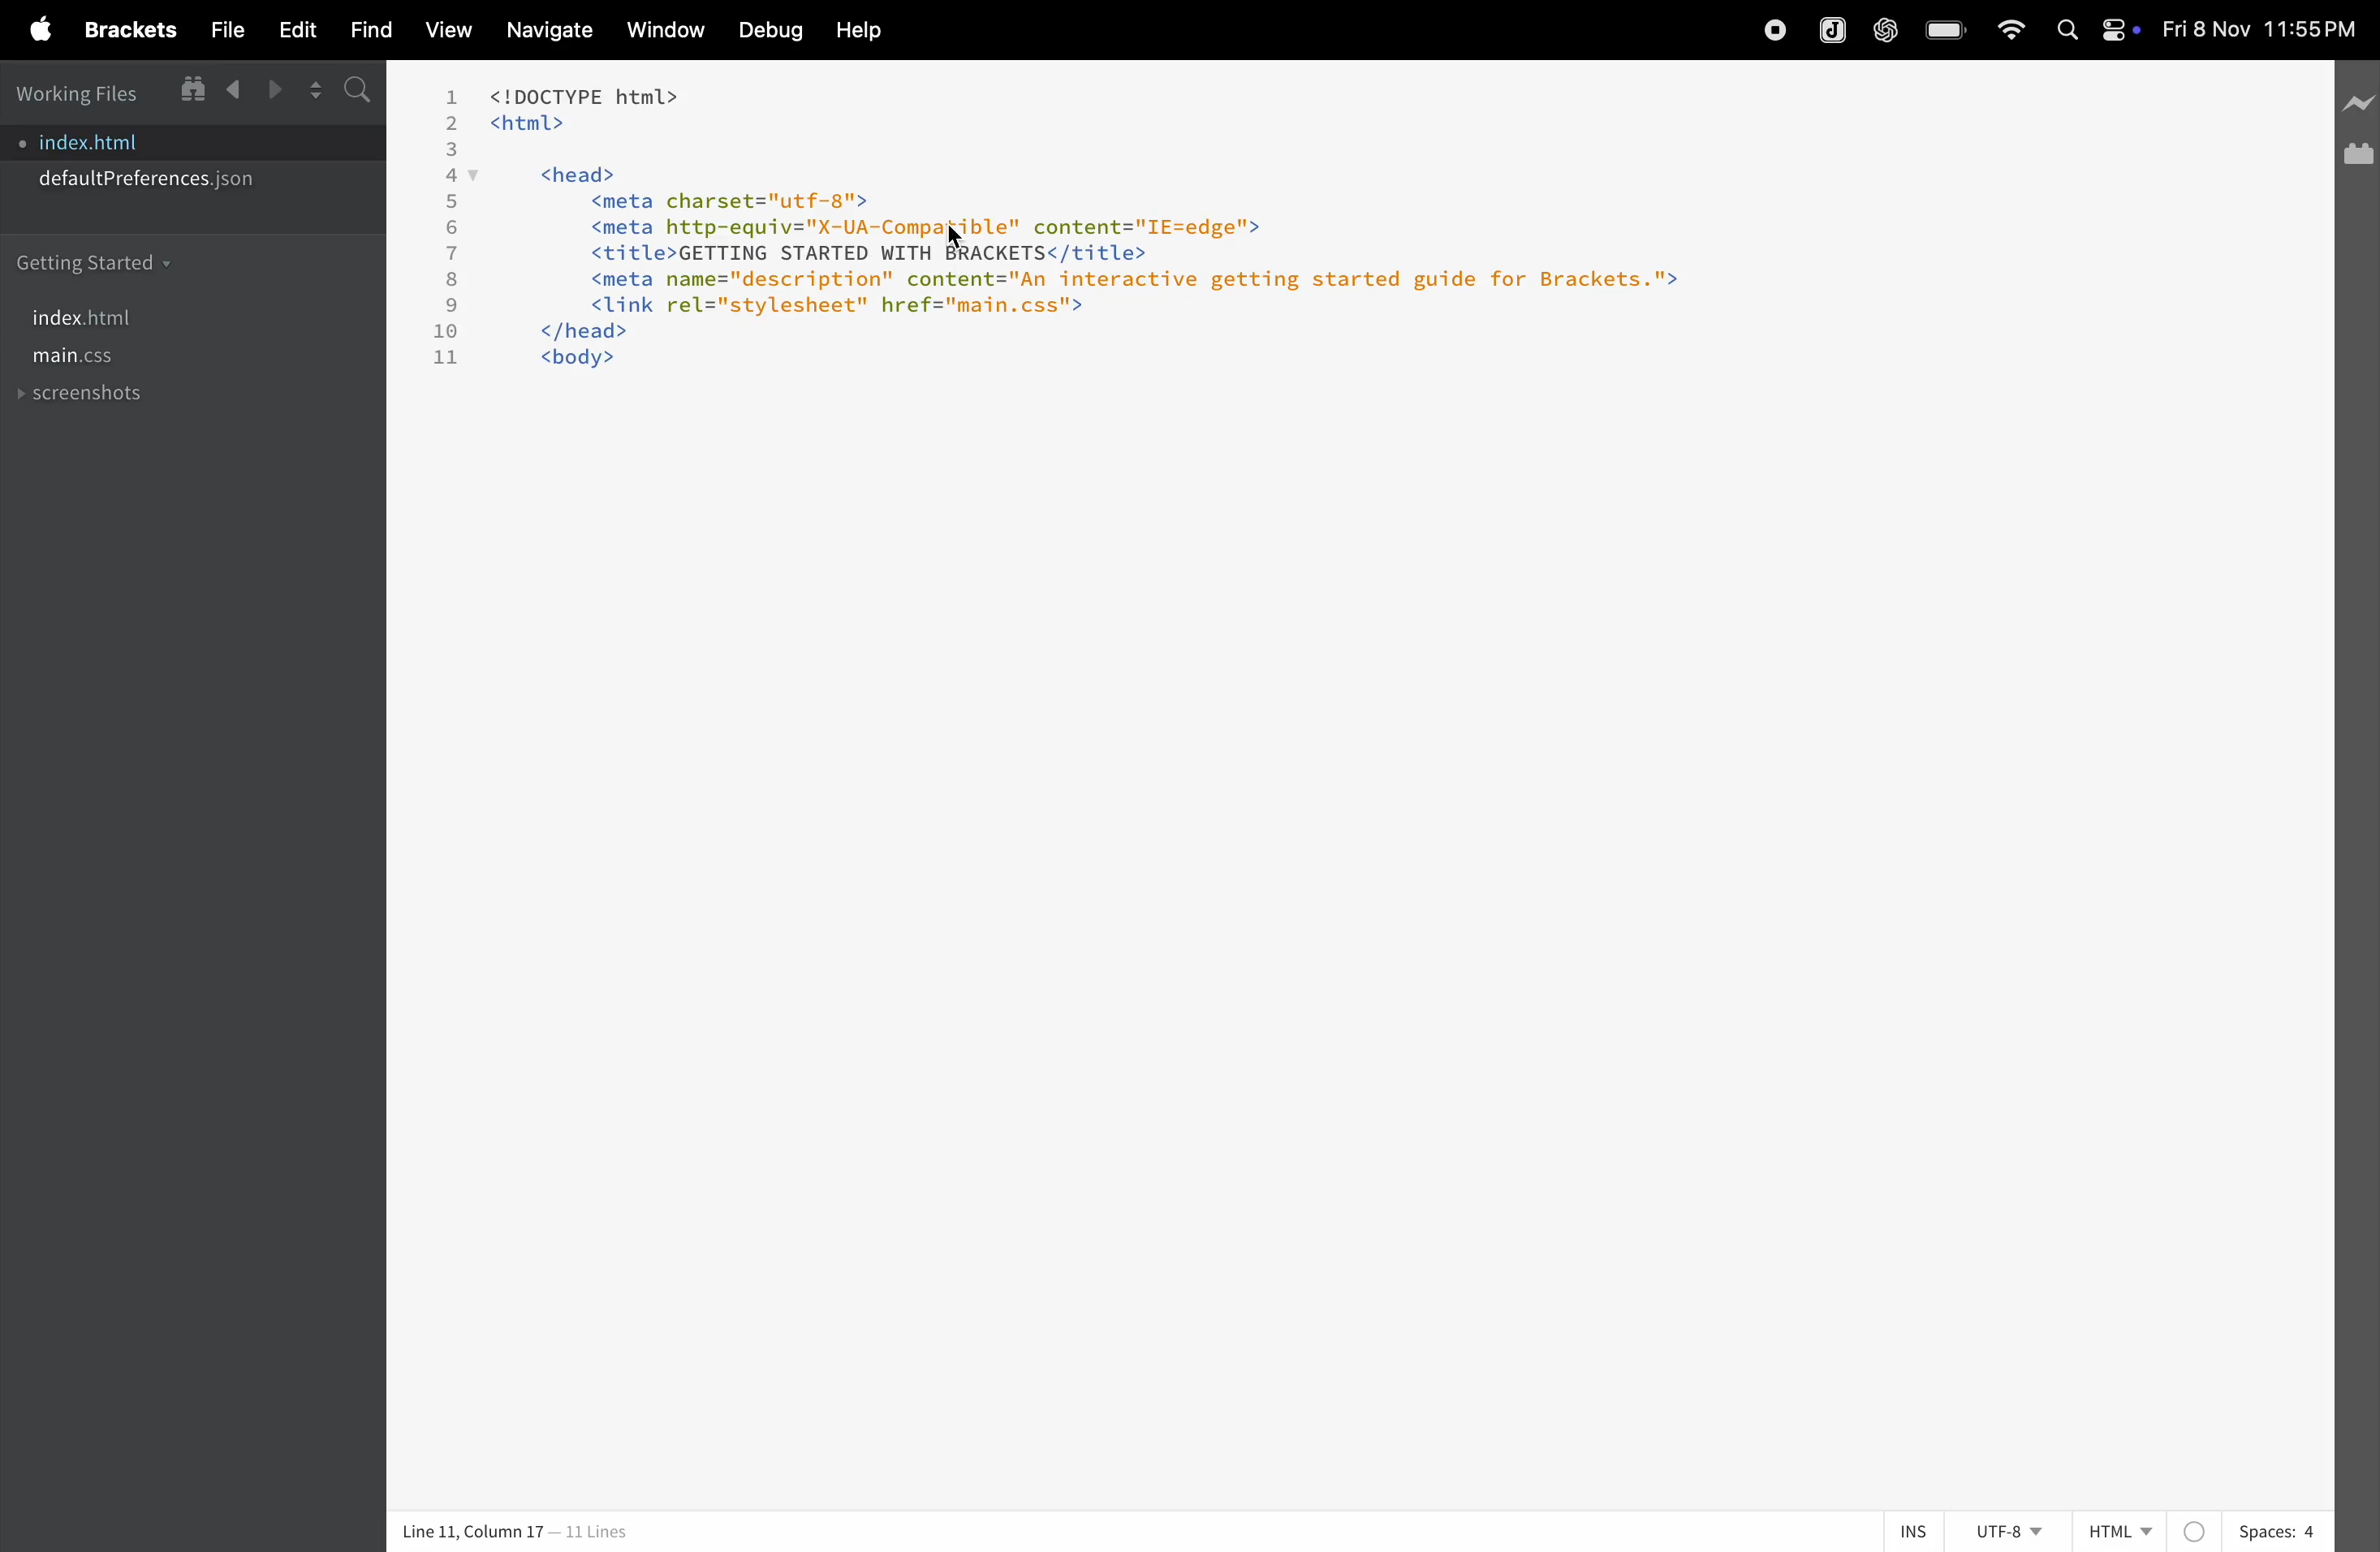 This screenshot has width=2380, height=1552. What do you see at coordinates (191, 90) in the screenshot?
I see `show in file tree` at bounding box center [191, 90].